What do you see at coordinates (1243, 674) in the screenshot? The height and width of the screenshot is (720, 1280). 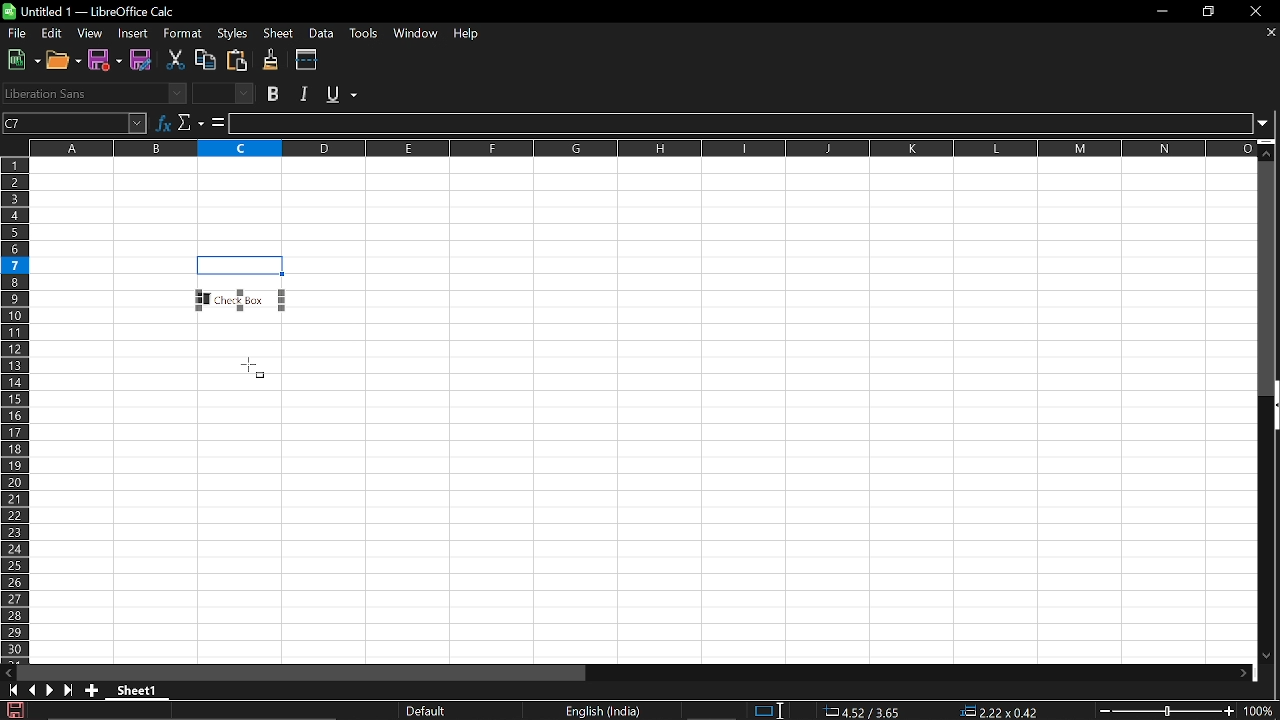 I see `Move right` at bounding box center [1243, 674].